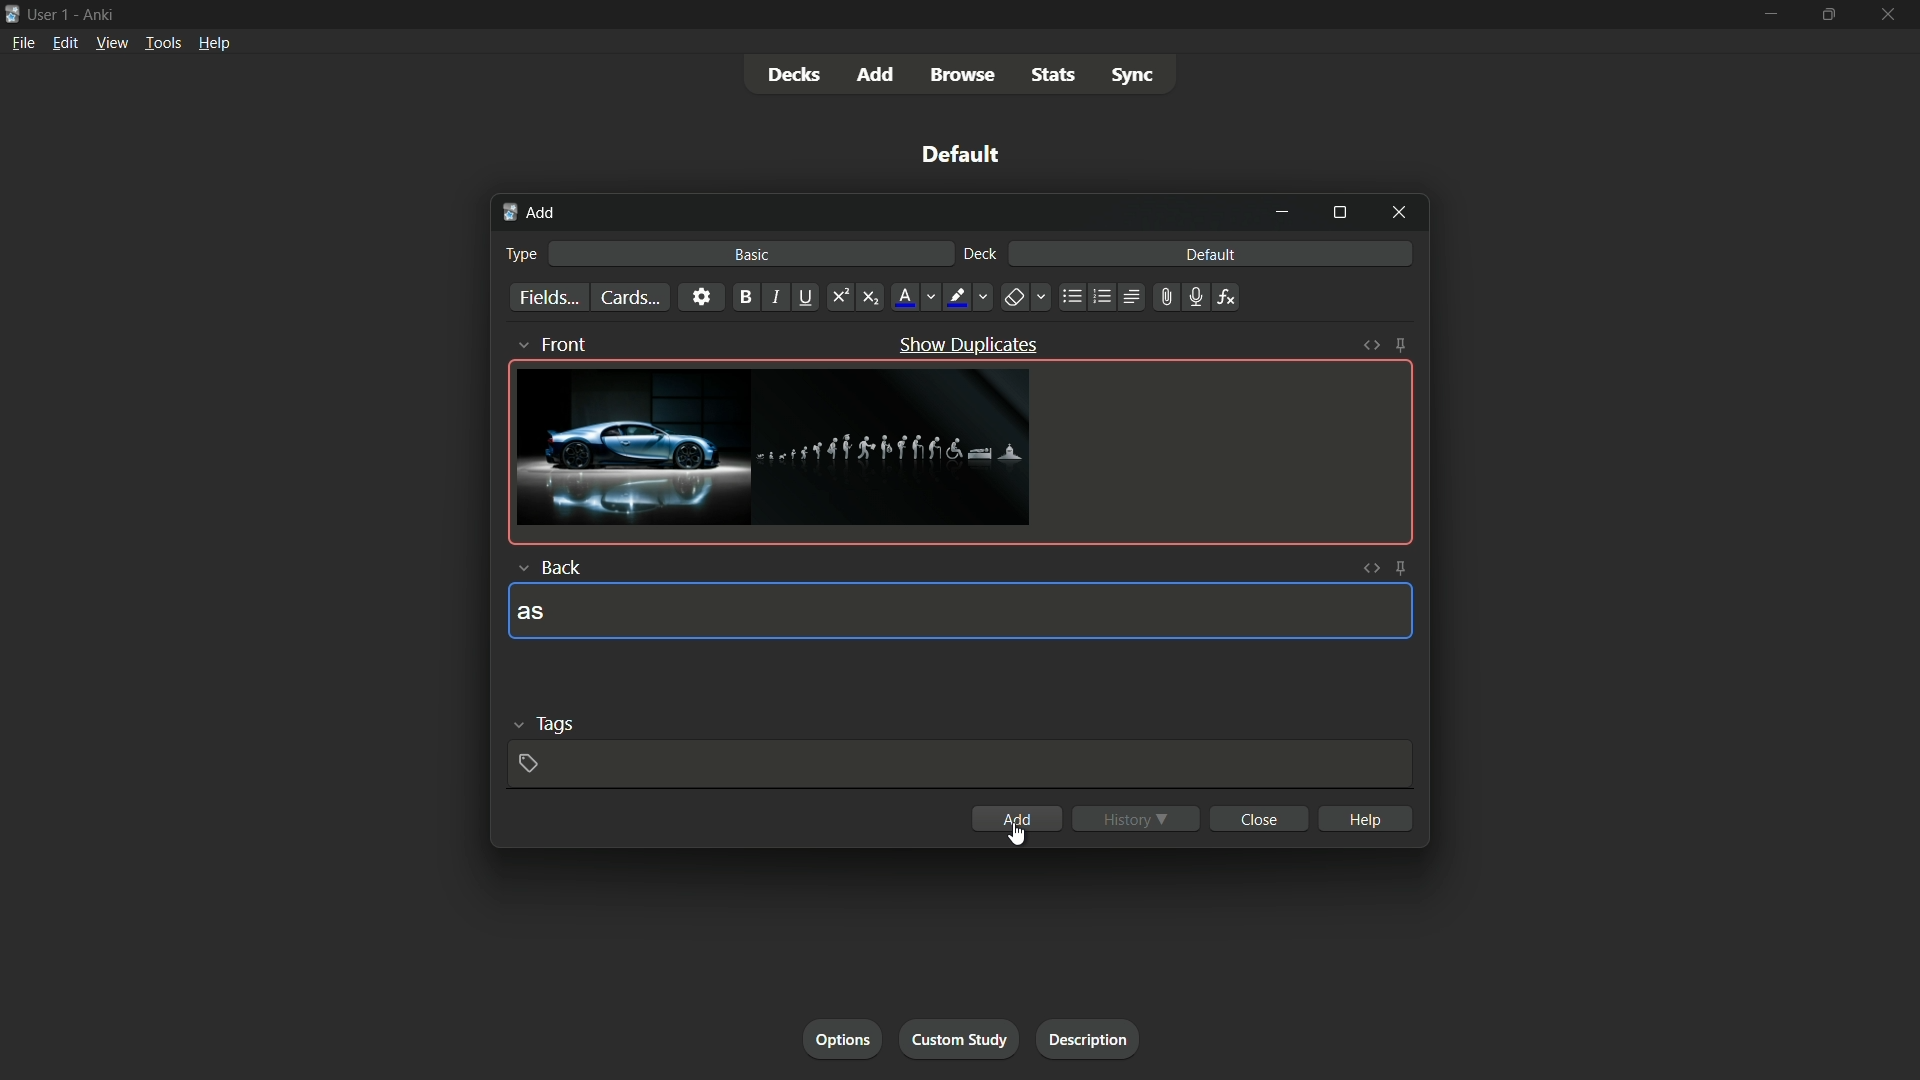  I want to click on minimize, so click(1768, 15).